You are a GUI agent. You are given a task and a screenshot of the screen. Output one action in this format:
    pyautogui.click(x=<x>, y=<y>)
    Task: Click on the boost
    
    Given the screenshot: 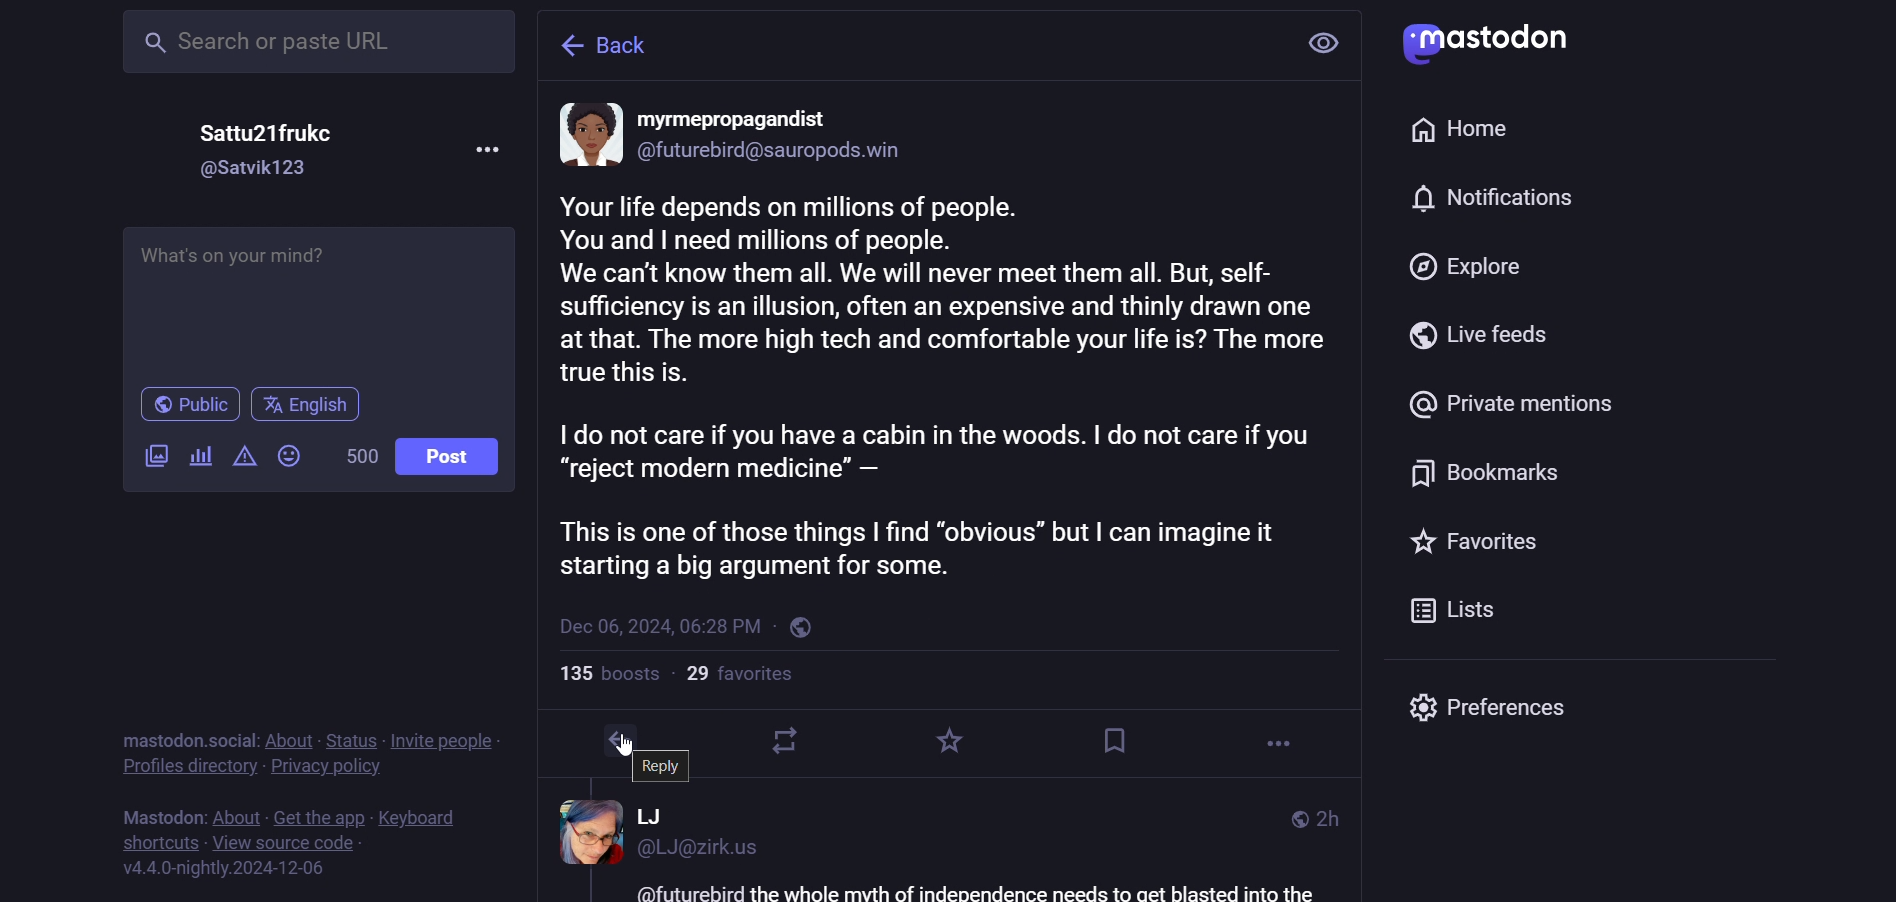 What is the action you would take?
    pyautogui.click(x=782, y=742)
    